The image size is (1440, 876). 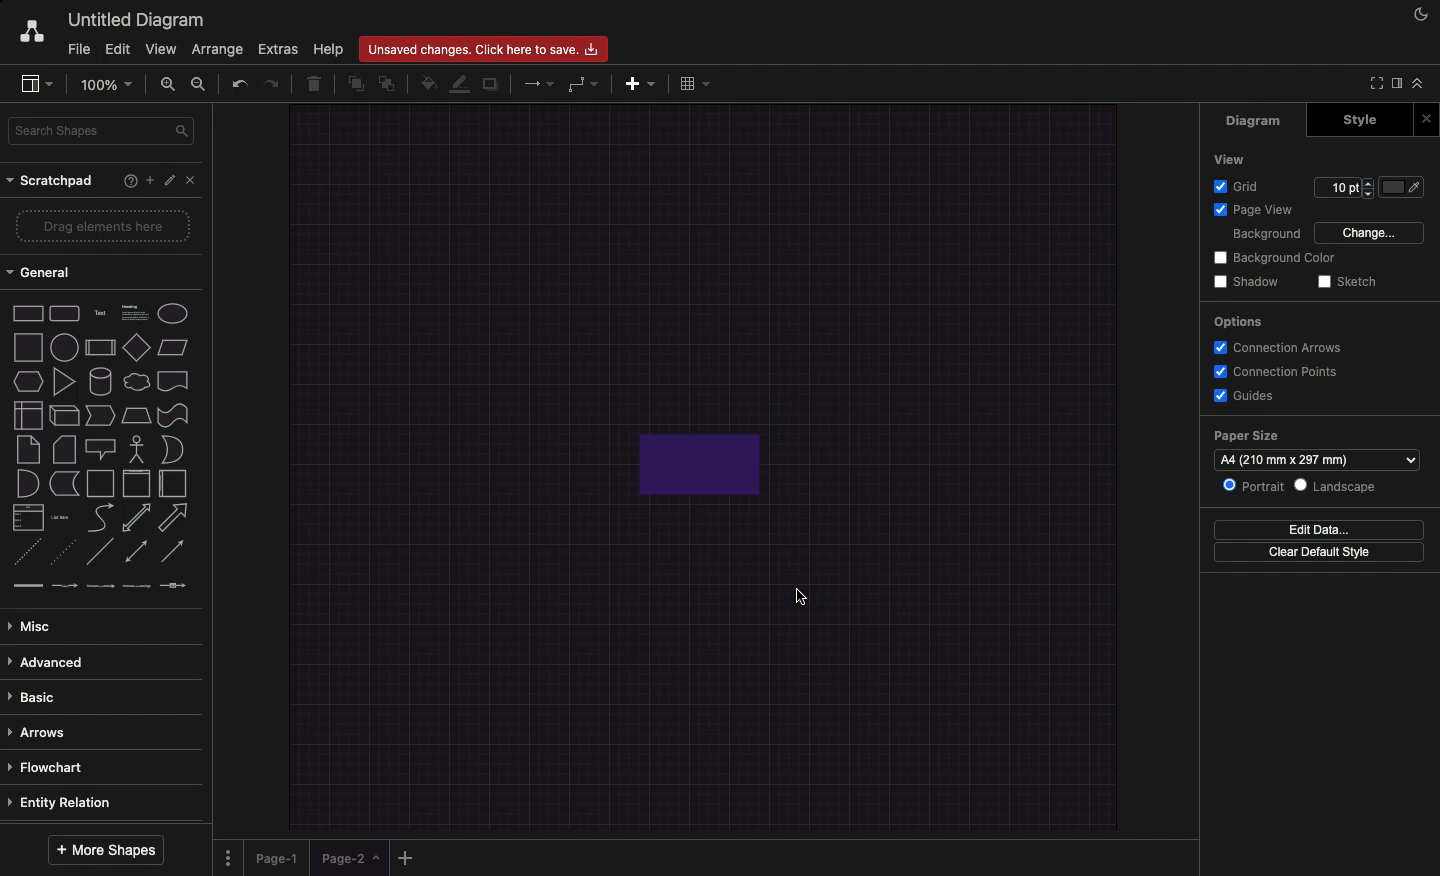 I want to click on Collapse, so click(x=1418, y=82).